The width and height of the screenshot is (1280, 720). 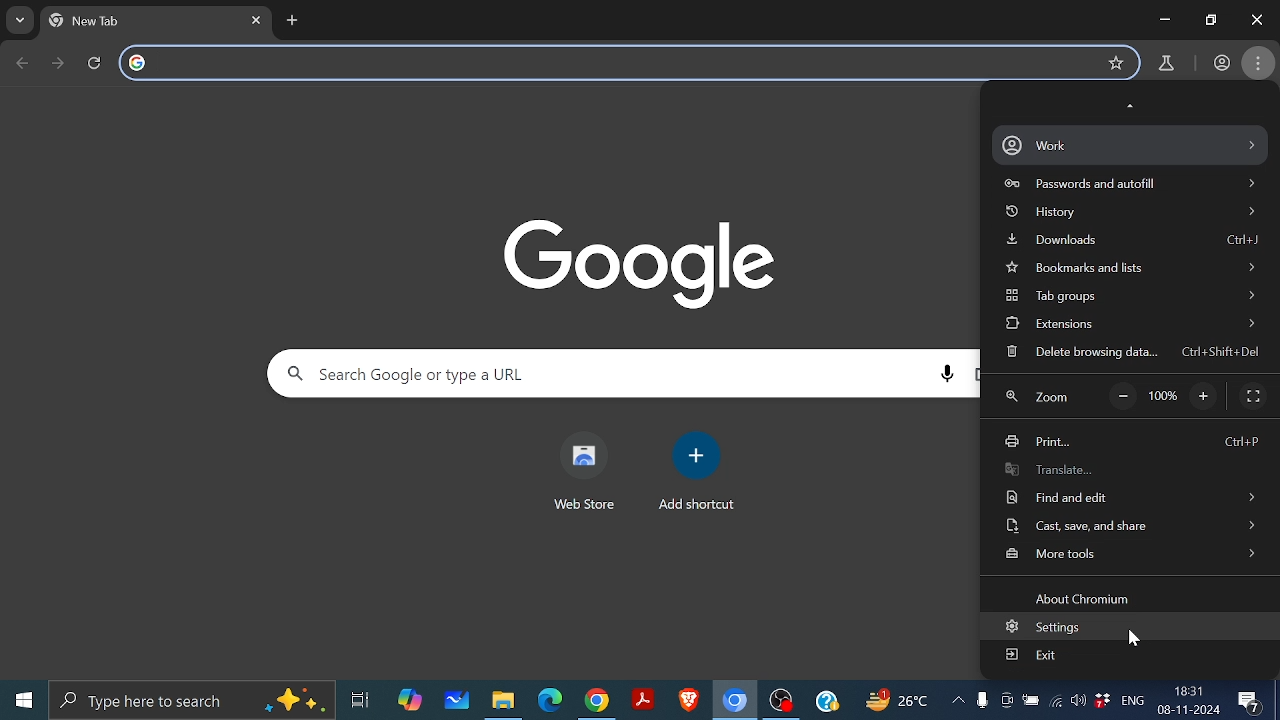 I want to click on Mark as favorite, so click(x=1116, y=63).